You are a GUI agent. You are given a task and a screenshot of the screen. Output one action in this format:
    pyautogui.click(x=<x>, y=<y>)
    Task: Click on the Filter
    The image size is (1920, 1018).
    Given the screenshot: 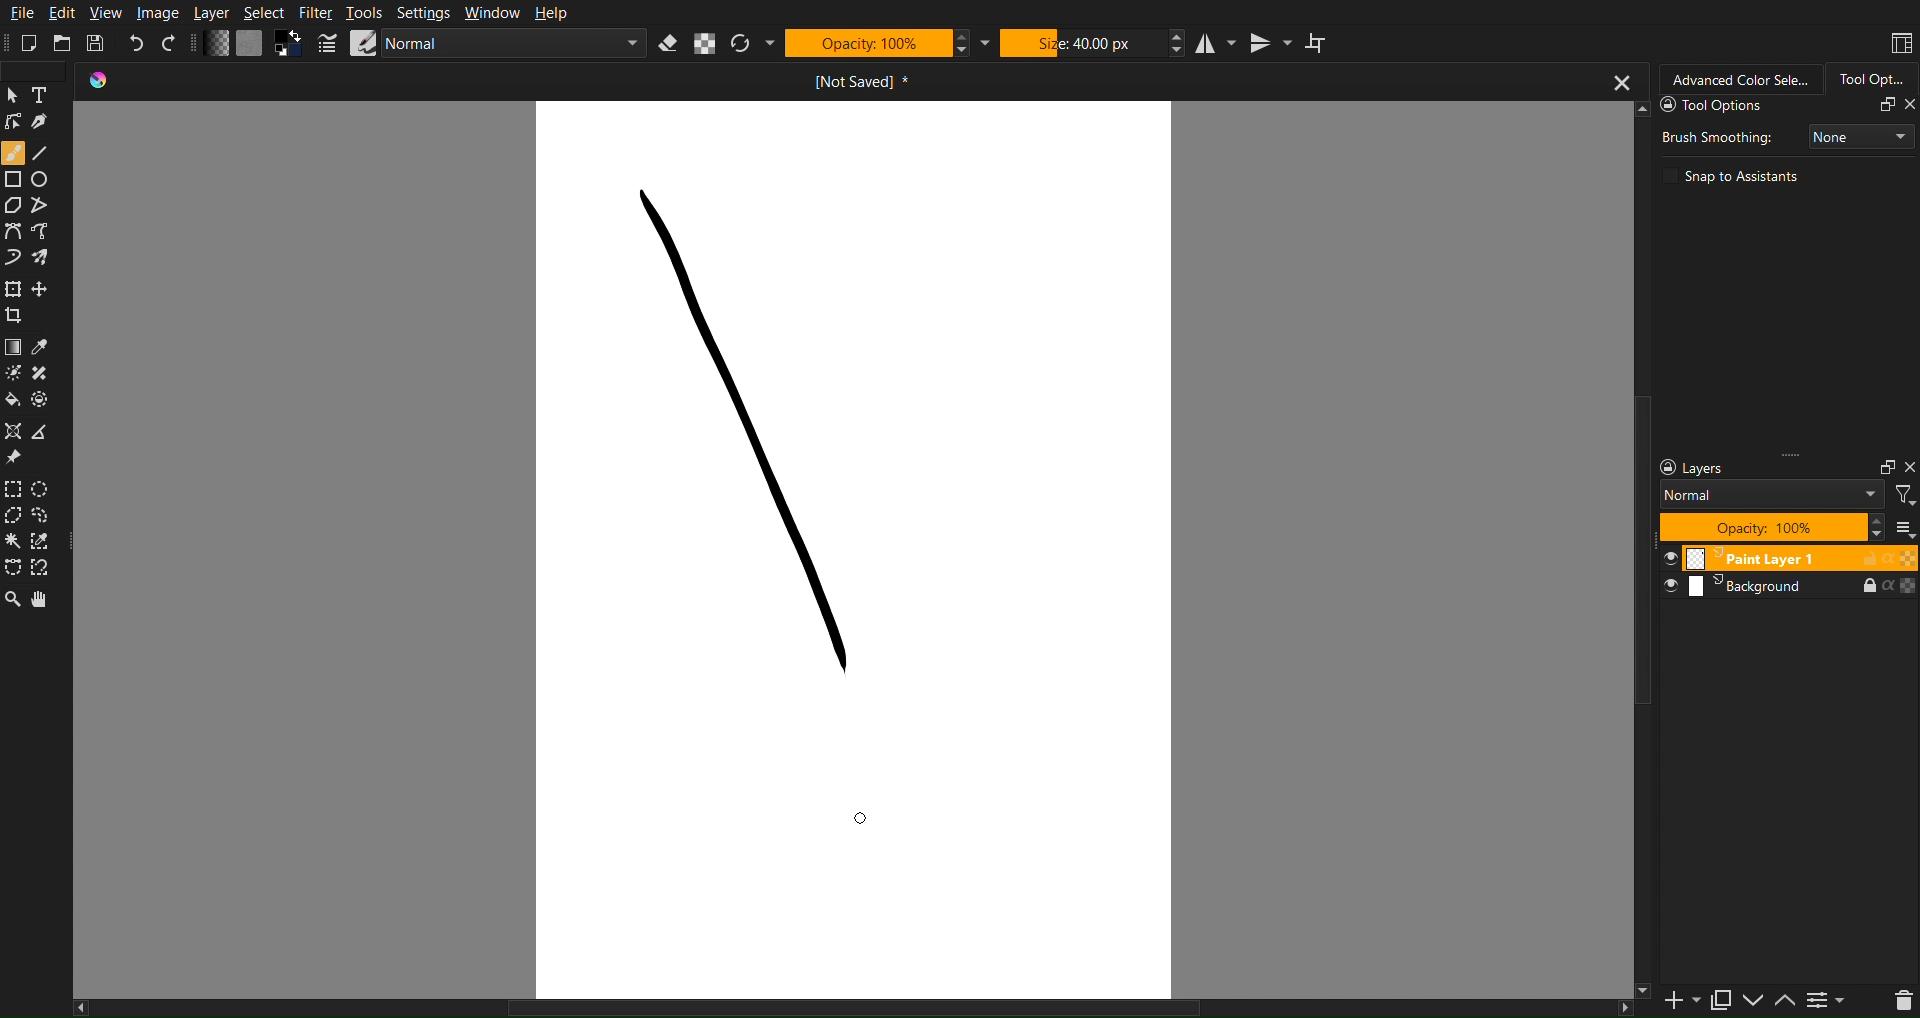 What is the action you would take?
    pyautogui.click(x=315, y=12)
    